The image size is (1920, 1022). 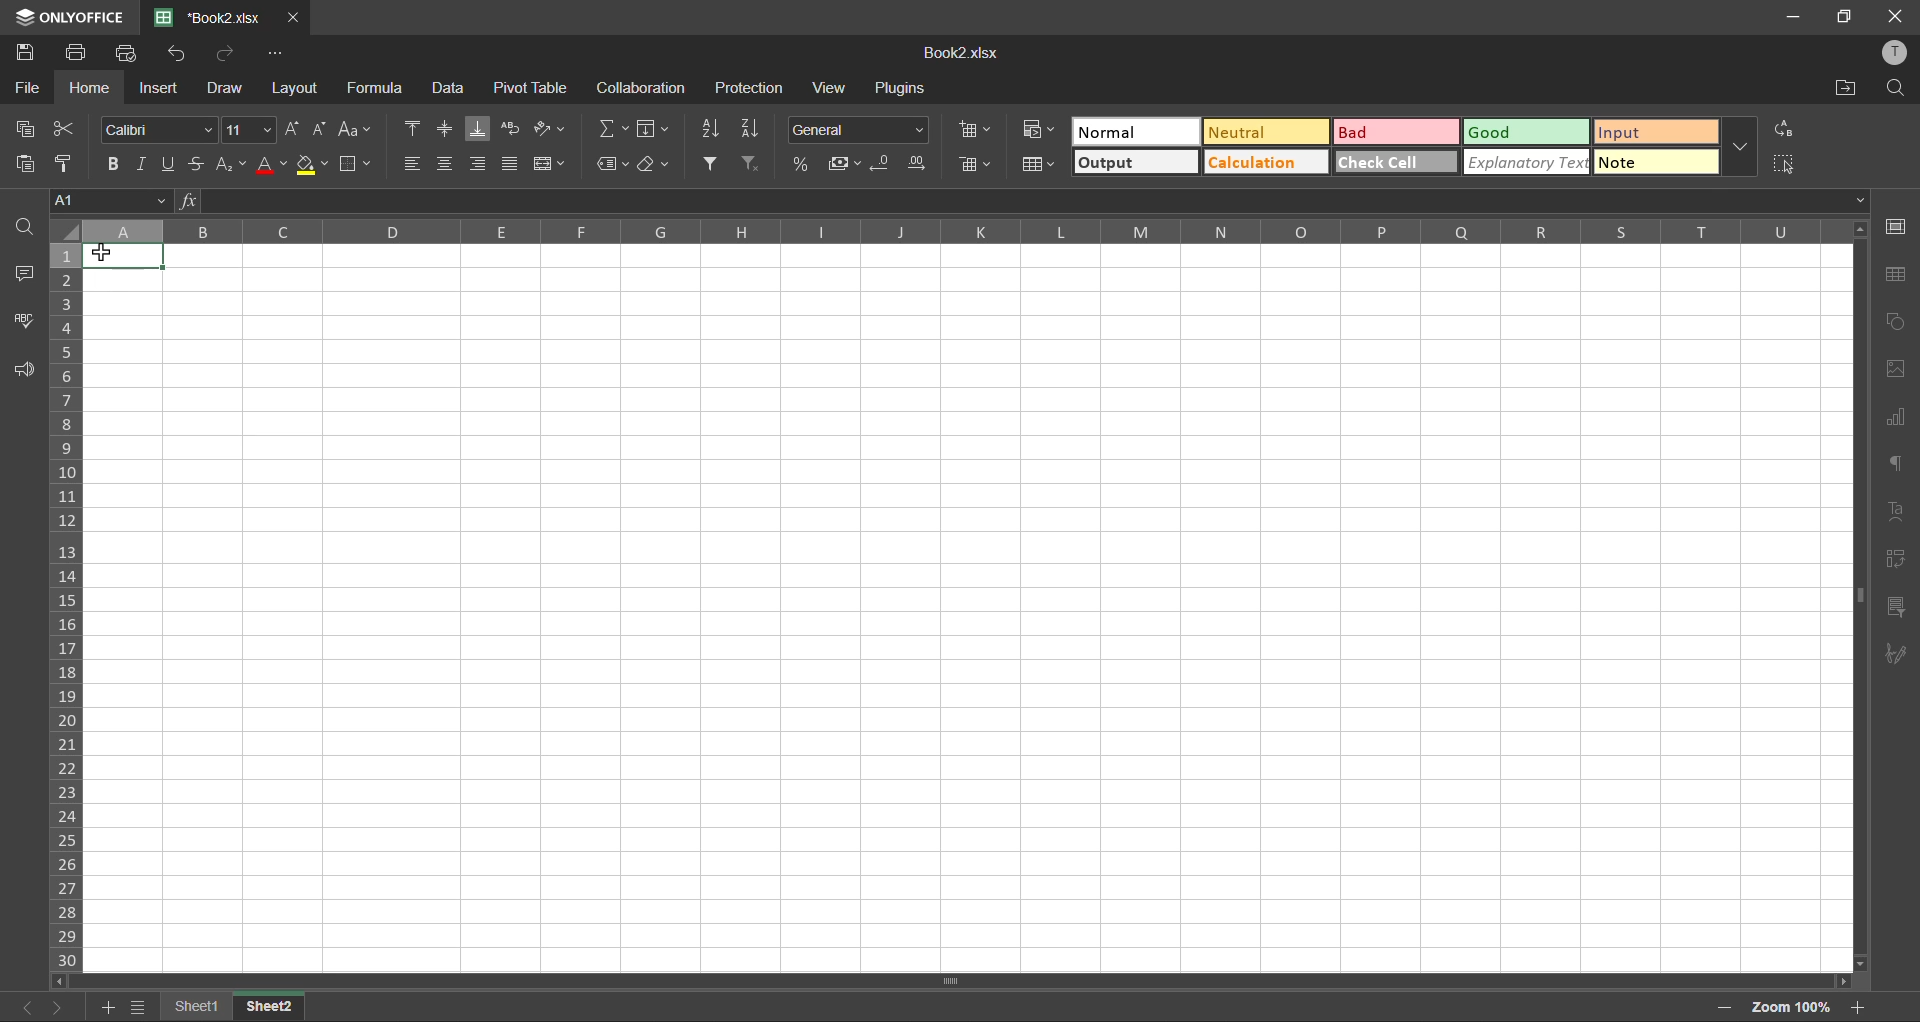 I want to click on undo, so click(x=179, y=53).